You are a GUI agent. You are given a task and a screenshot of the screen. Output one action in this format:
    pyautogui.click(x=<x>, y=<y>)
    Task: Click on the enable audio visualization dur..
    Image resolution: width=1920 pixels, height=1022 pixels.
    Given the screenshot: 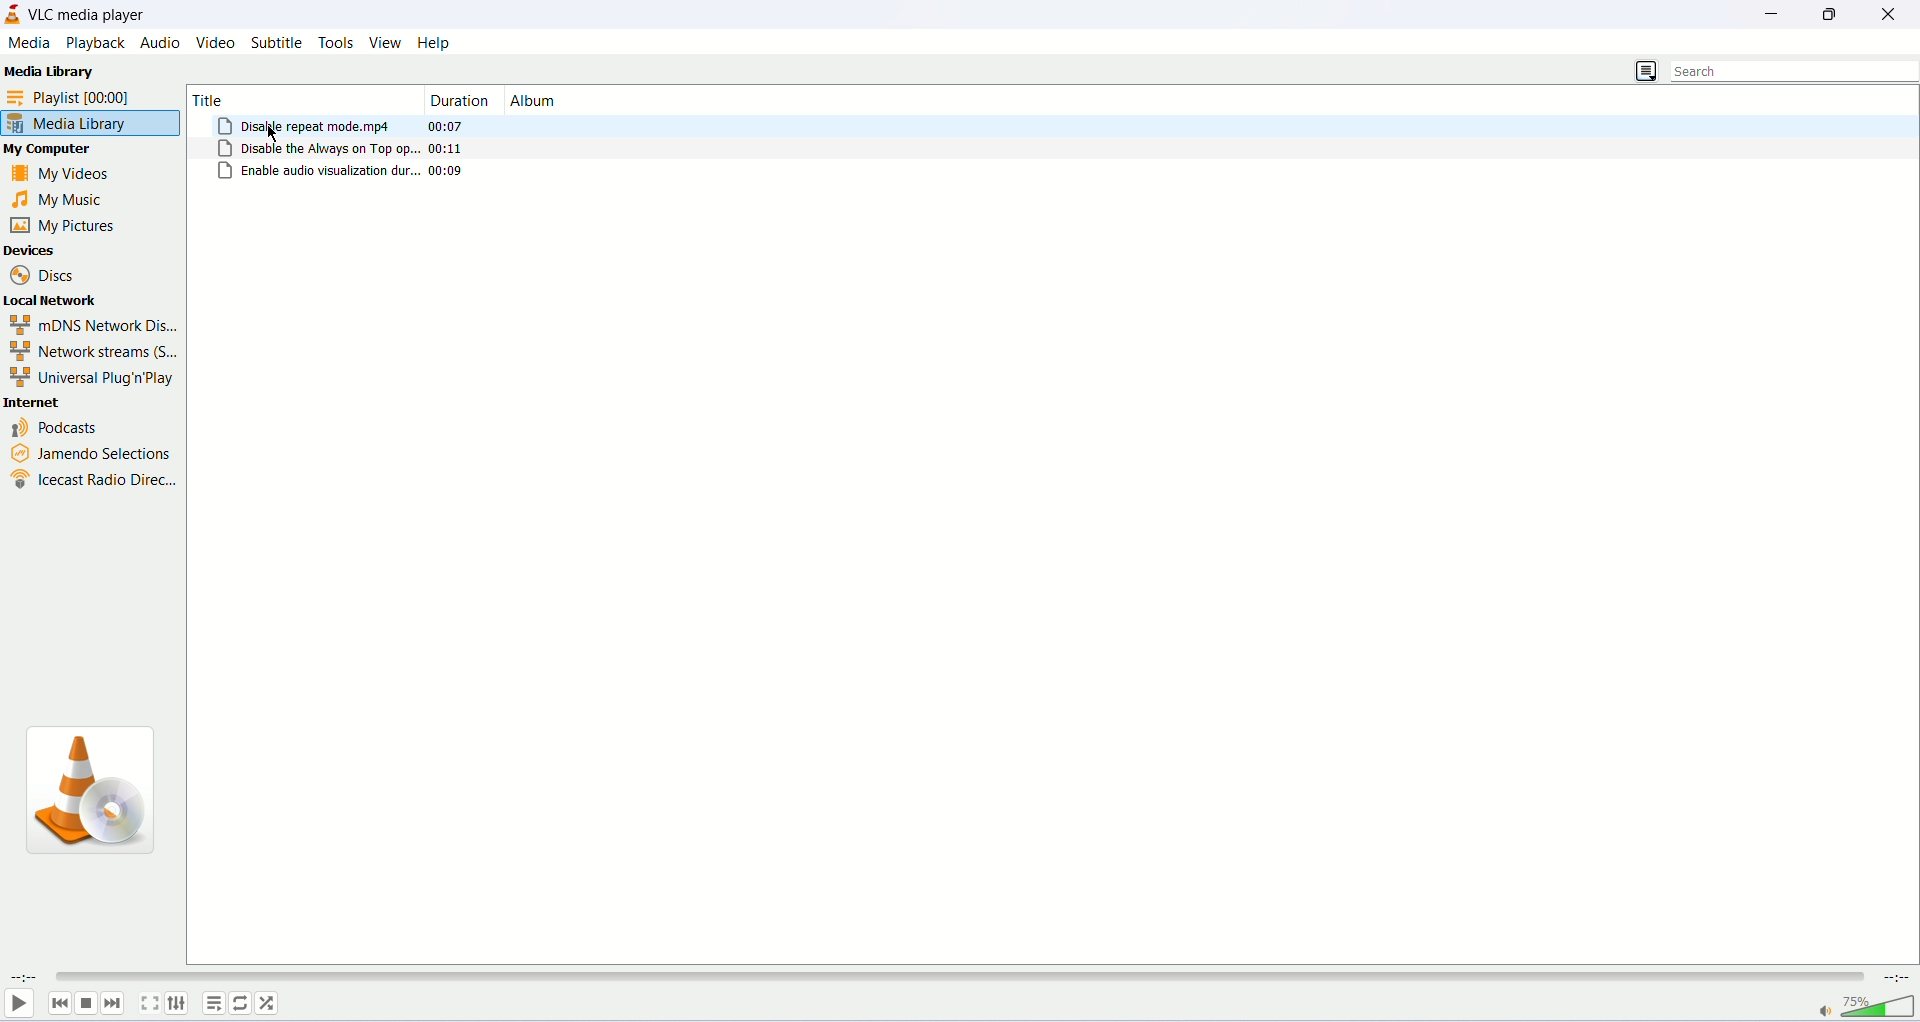 What is the action you would take?
    pyautogui.click(x=318, y=170)
    